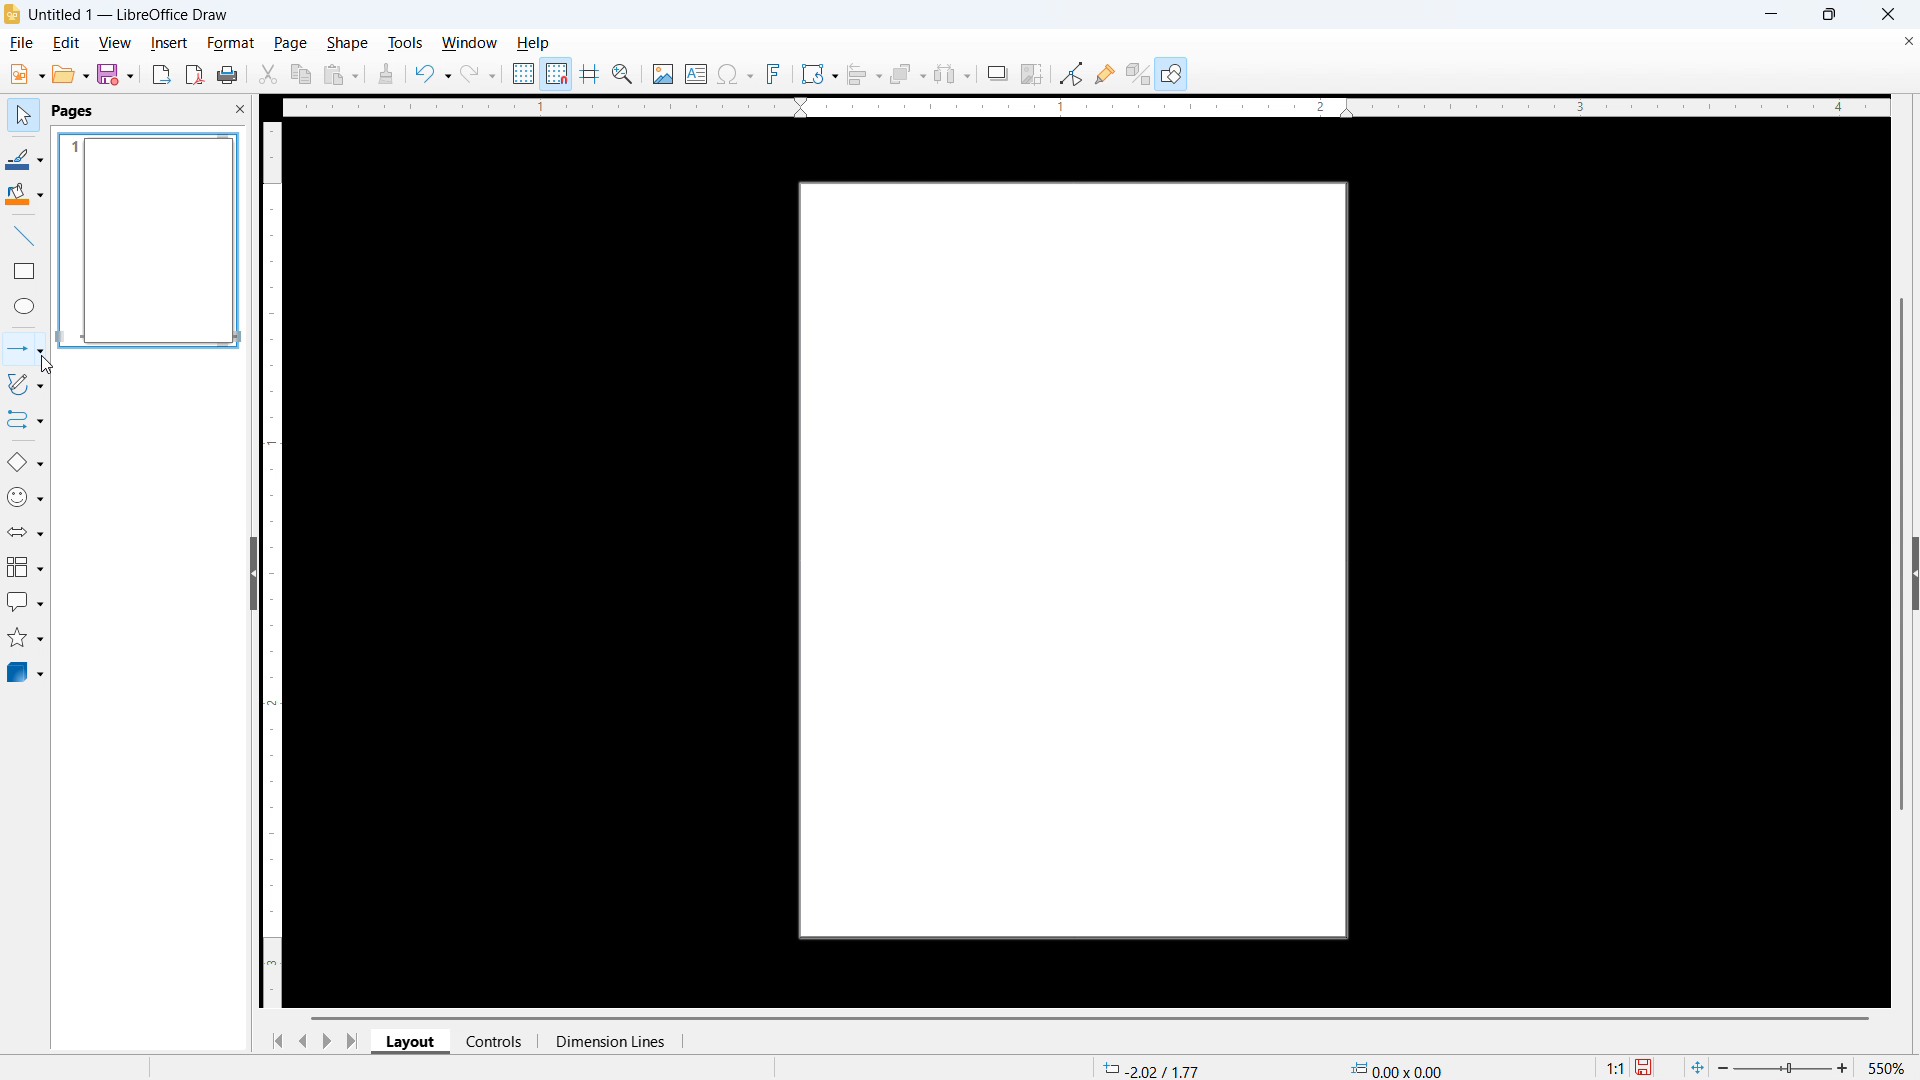 This screenshot has width=1920, height=1080. I want to click on minimise , so click(1770, 14).